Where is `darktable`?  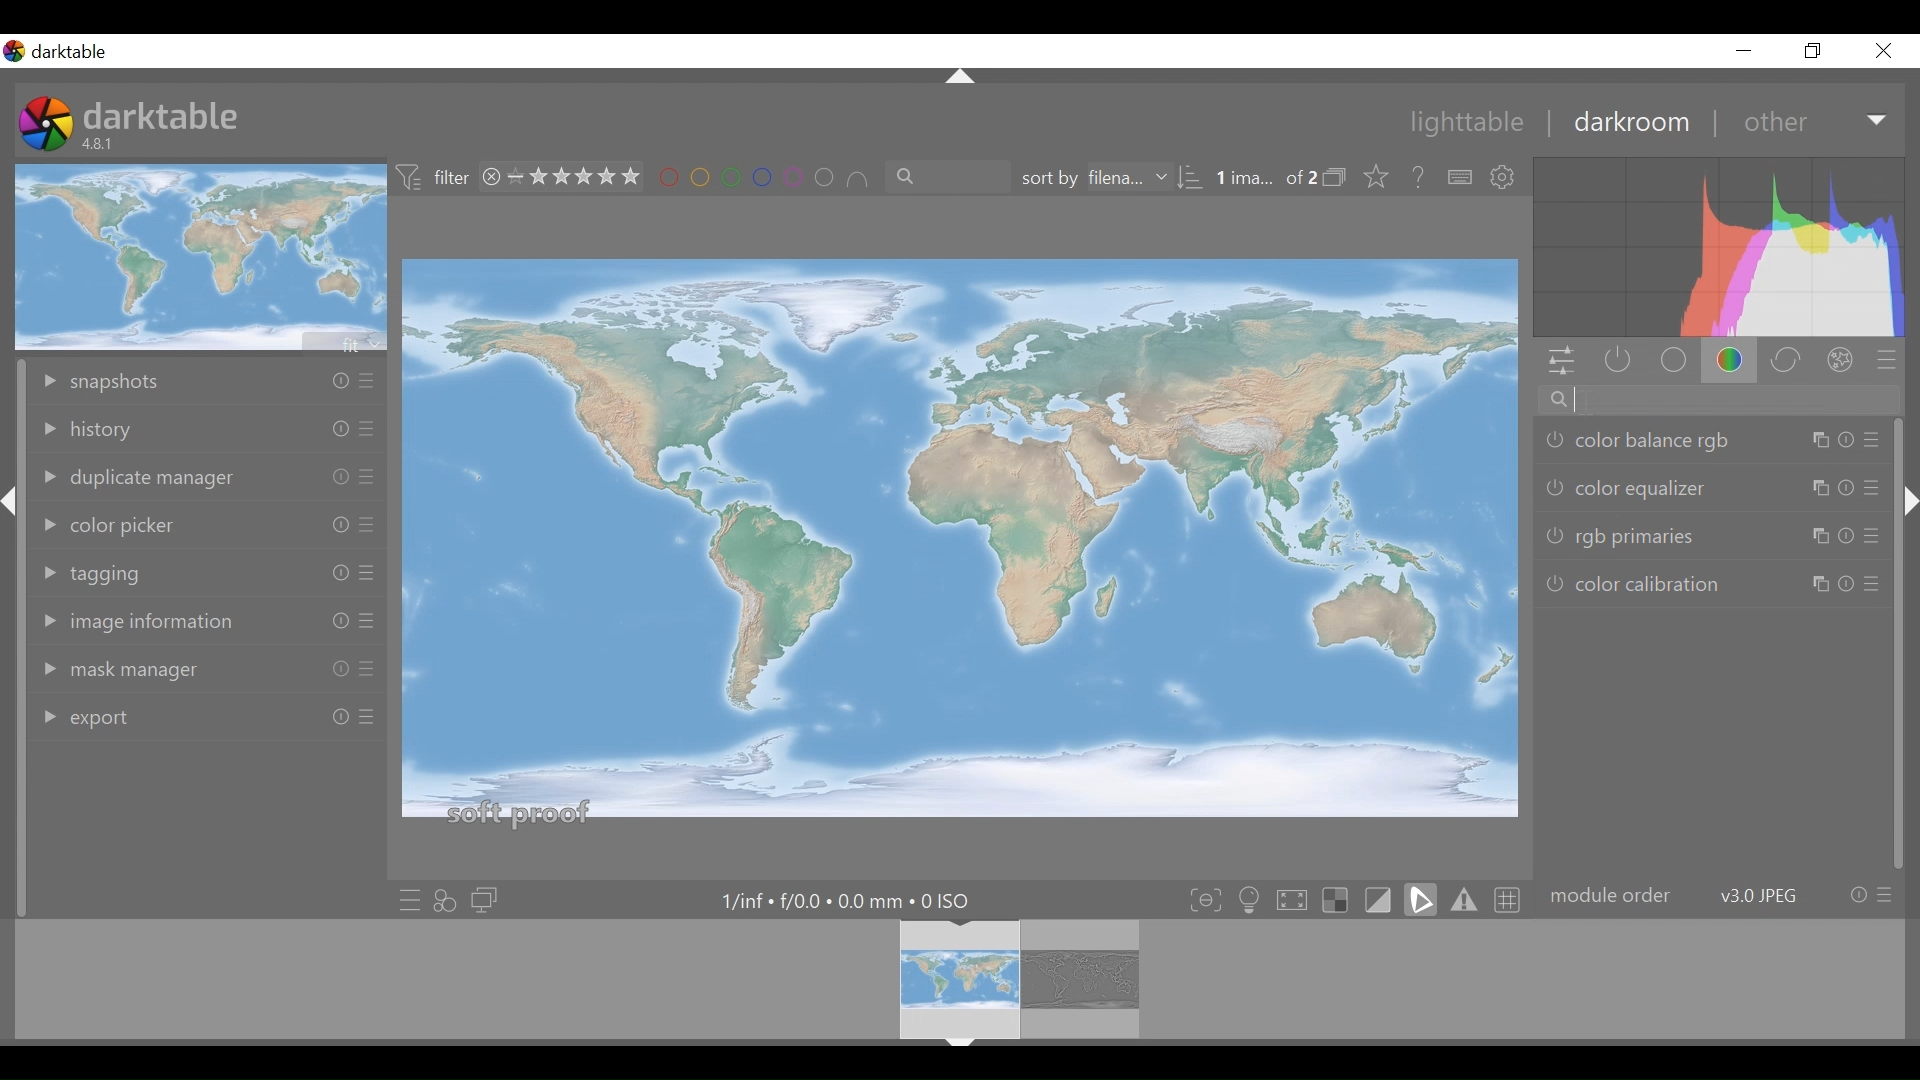
darktable is located at coordinates (169, 113).